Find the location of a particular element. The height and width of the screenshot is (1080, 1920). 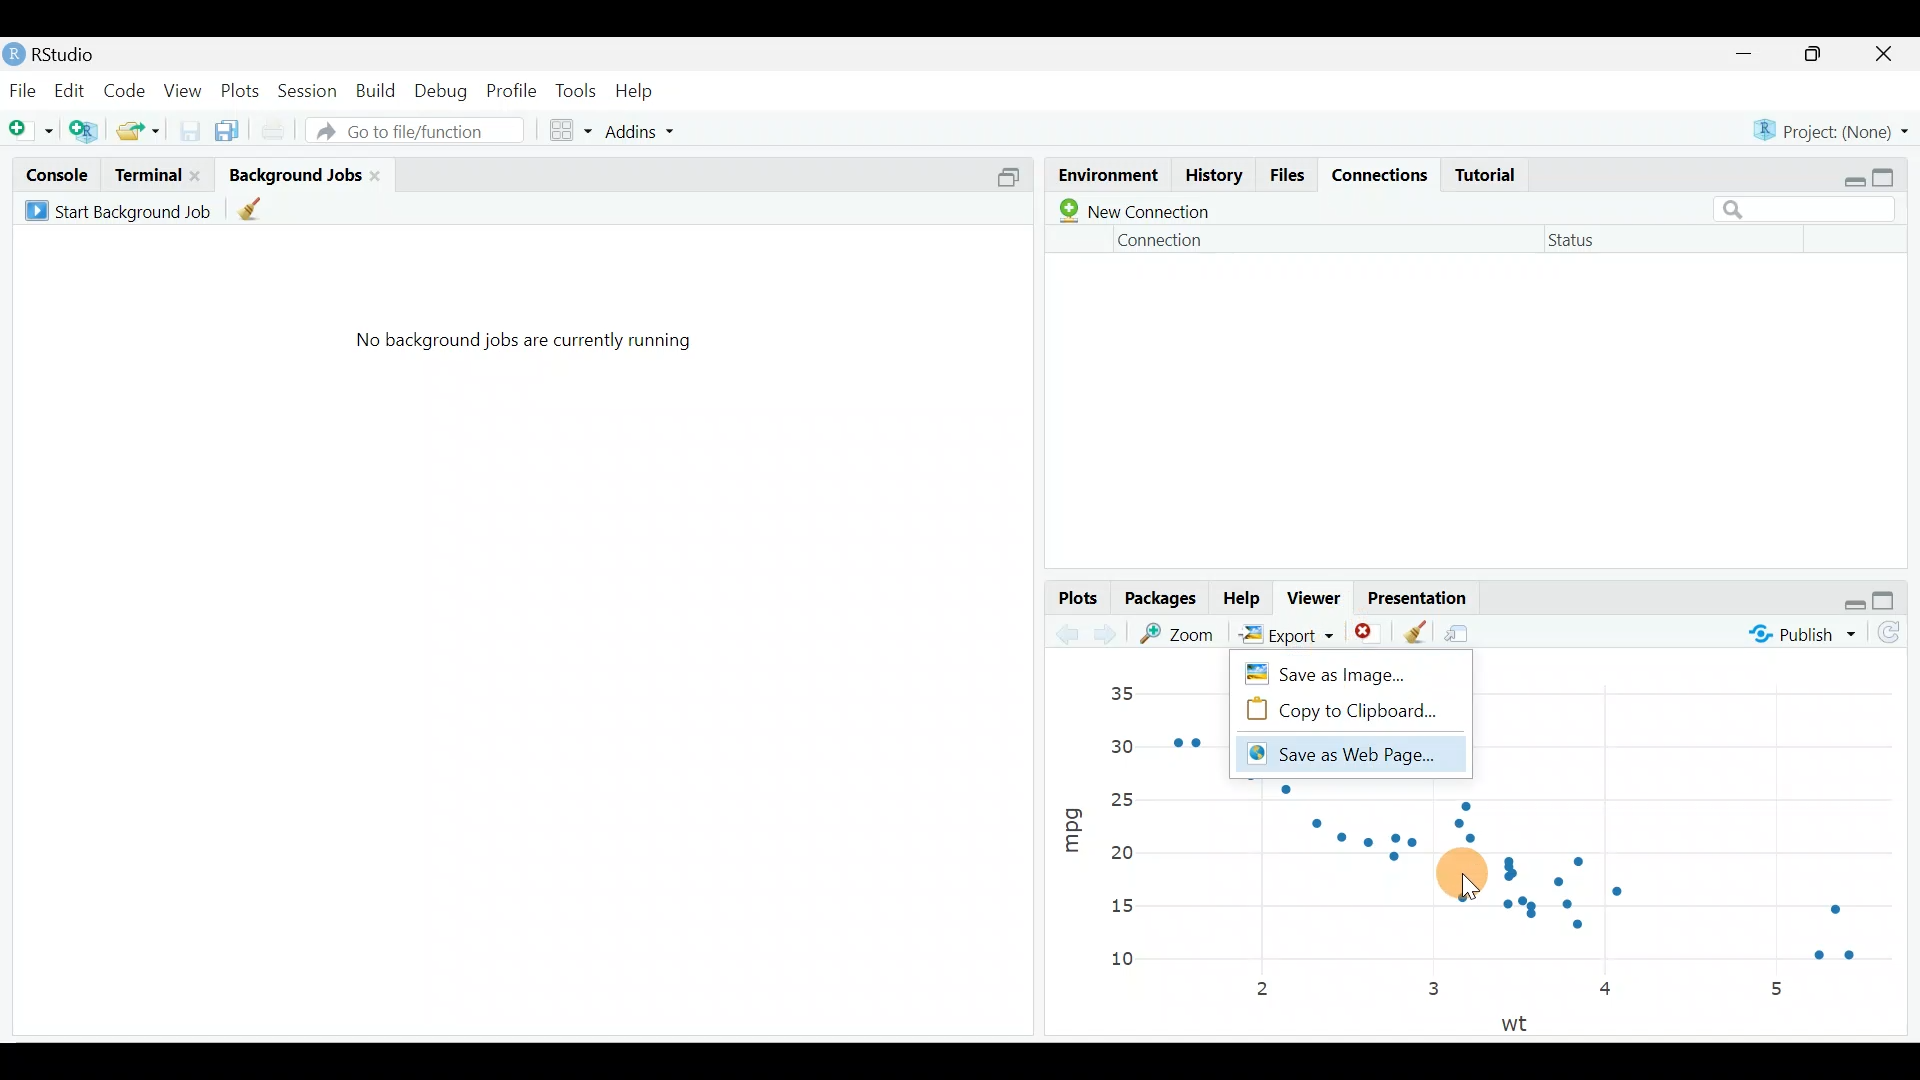

File is located at coordinates (22, 89).